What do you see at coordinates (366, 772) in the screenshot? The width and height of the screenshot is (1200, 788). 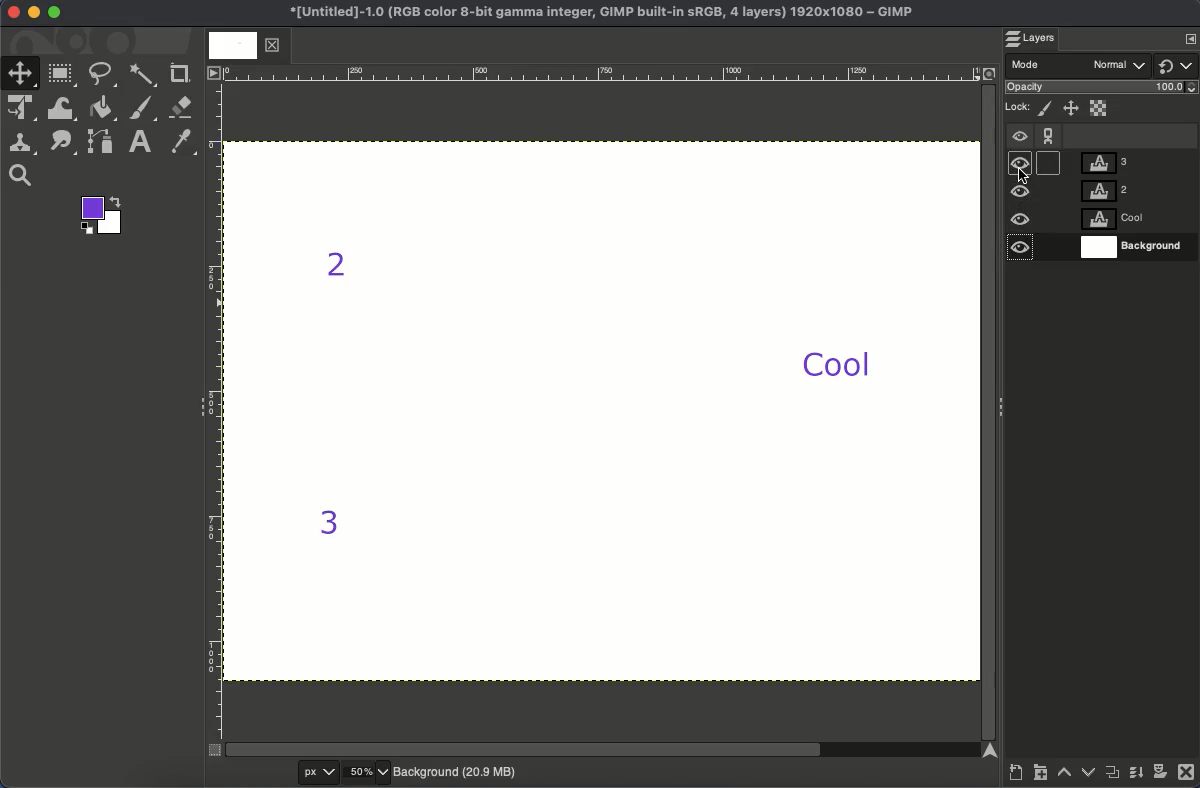 I see `50%` at bounding box center [366, 772].